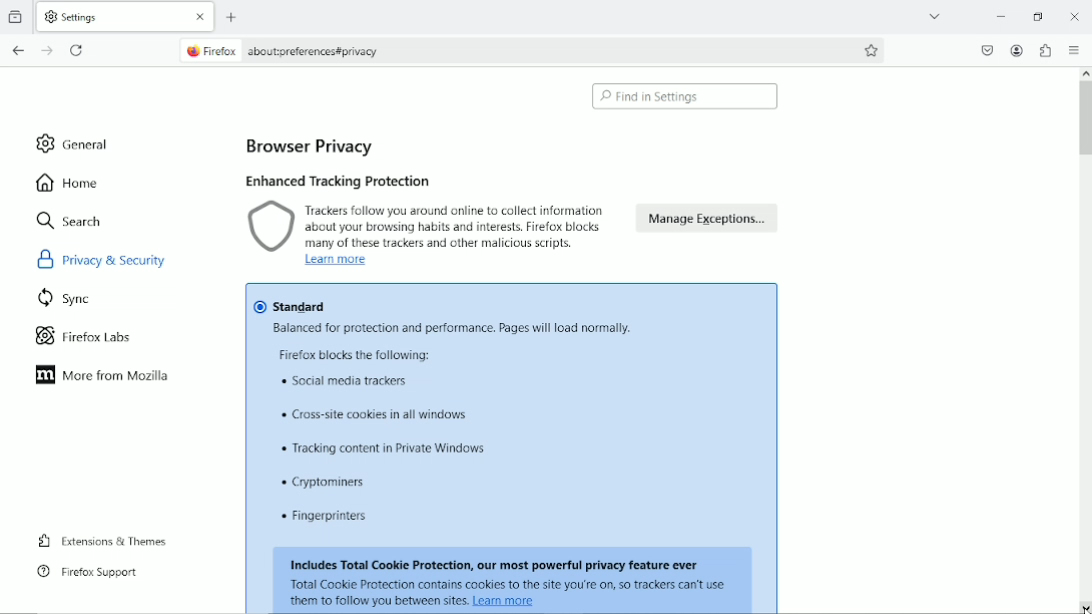  Describe the element at coordinates (66, 300) in the screenshot. I see `sync` at that location.